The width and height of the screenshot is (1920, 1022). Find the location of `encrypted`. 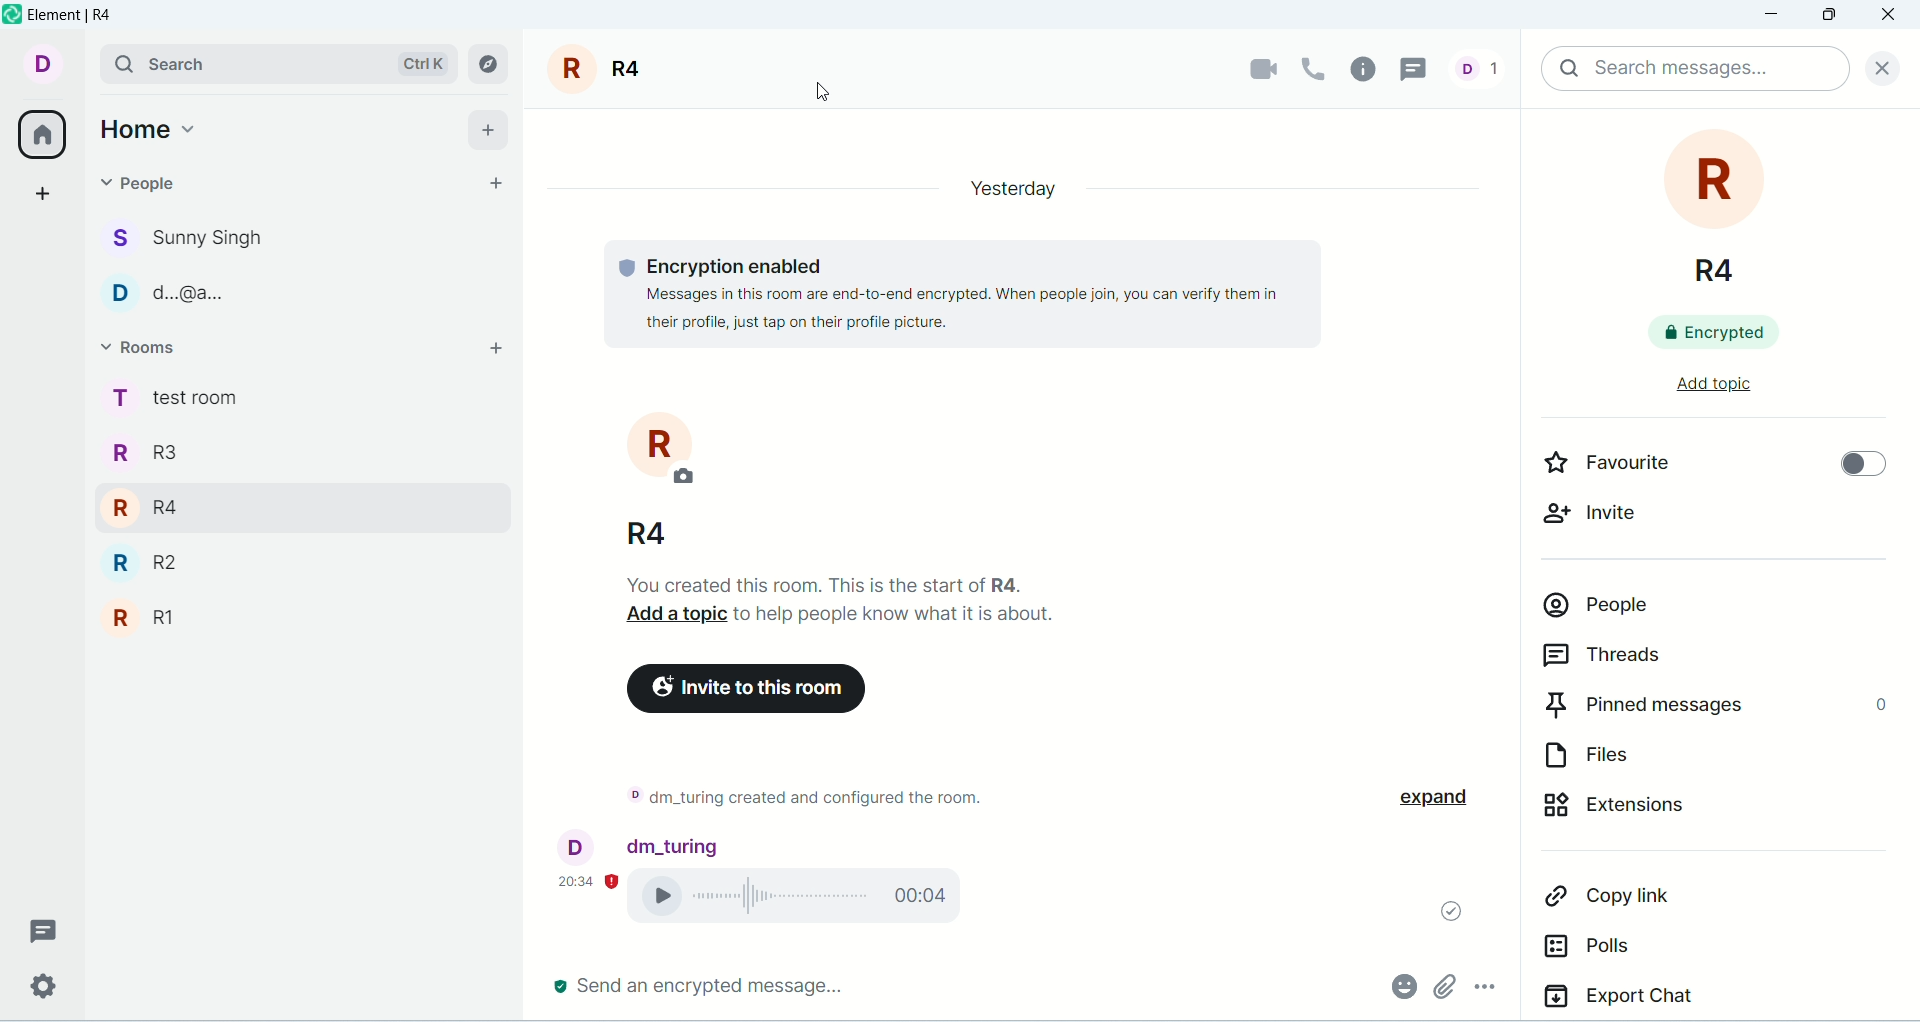

encrypted is located at coordinates (1729, 337).